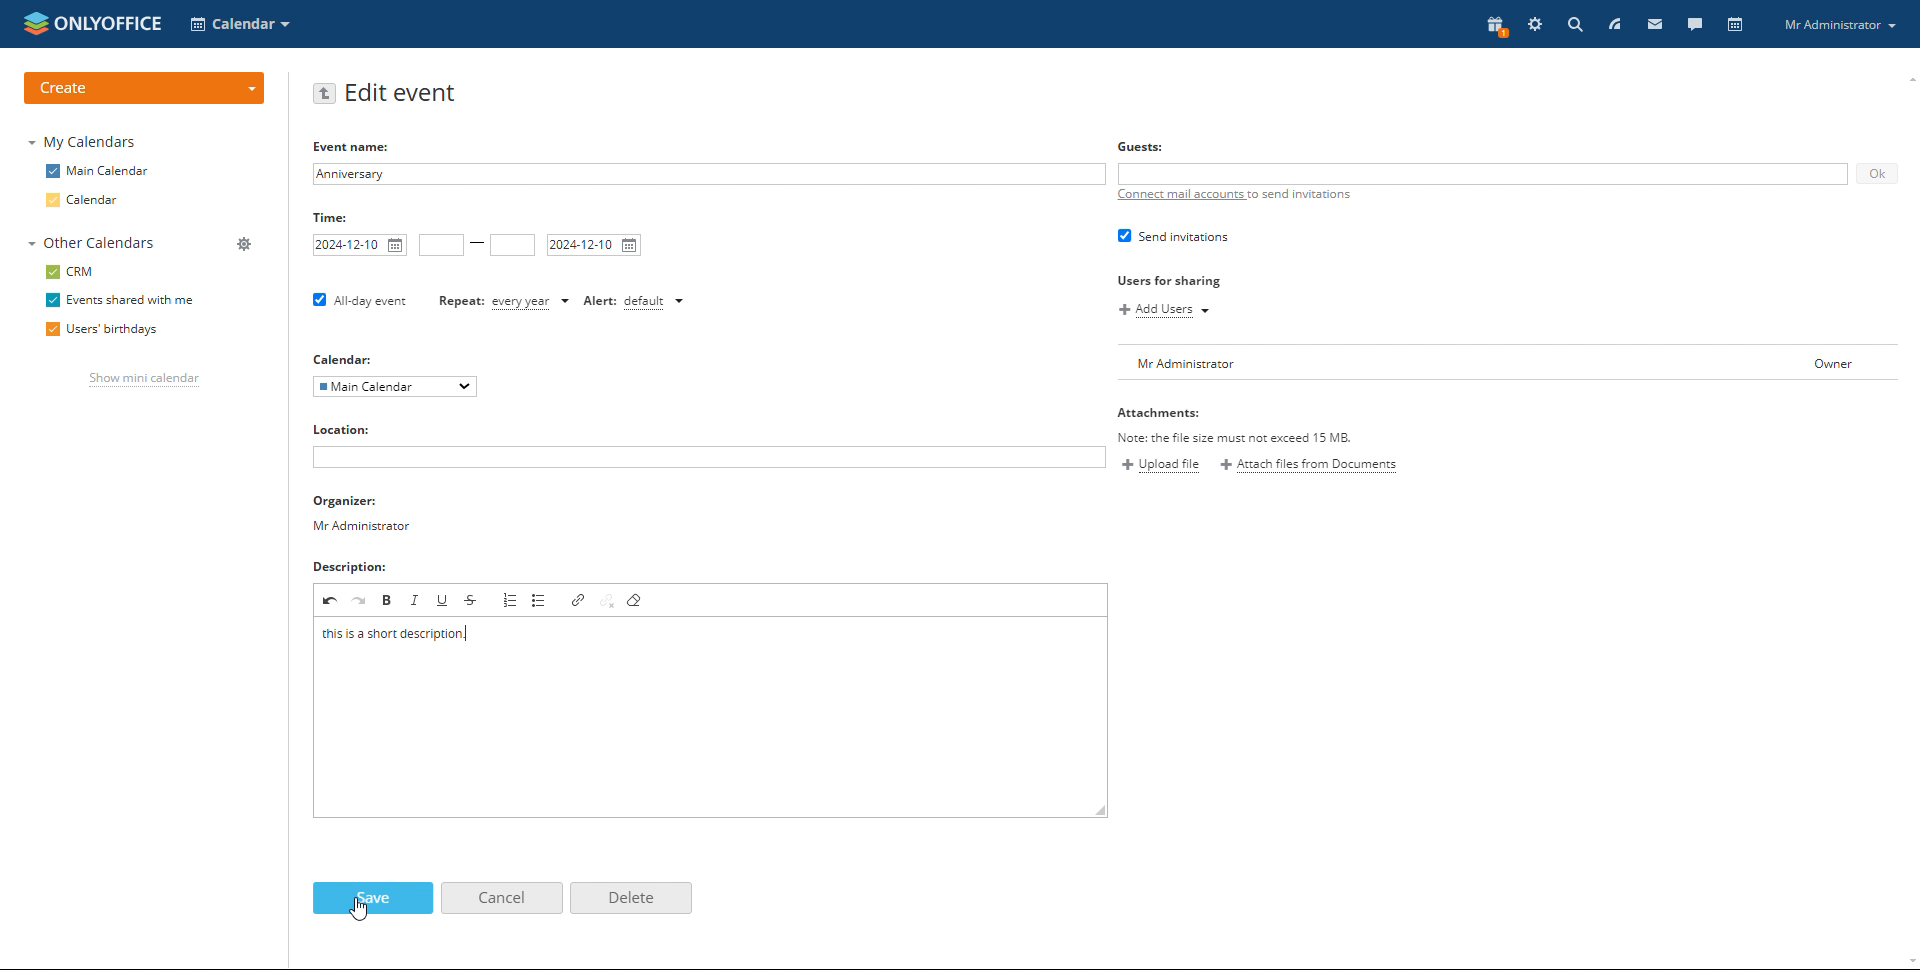 The image size is (1920, 970). Describe the element at coordinates (629, 899) in the screenshot. I see `delete` at that location.